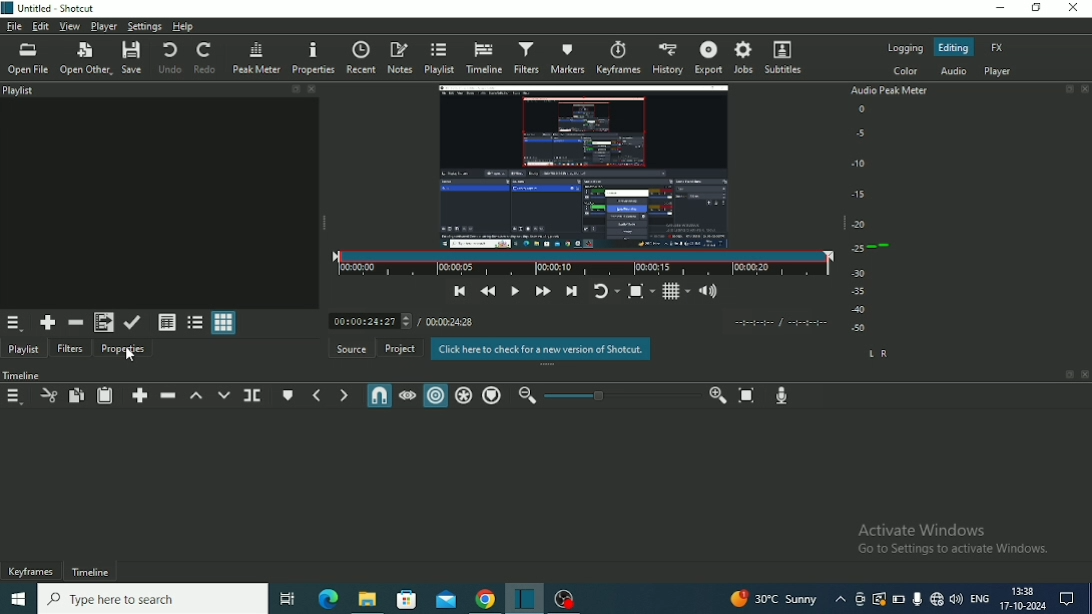 This screenshot has height=614, width=1092. I want to click on Filters, so click(525, 55).